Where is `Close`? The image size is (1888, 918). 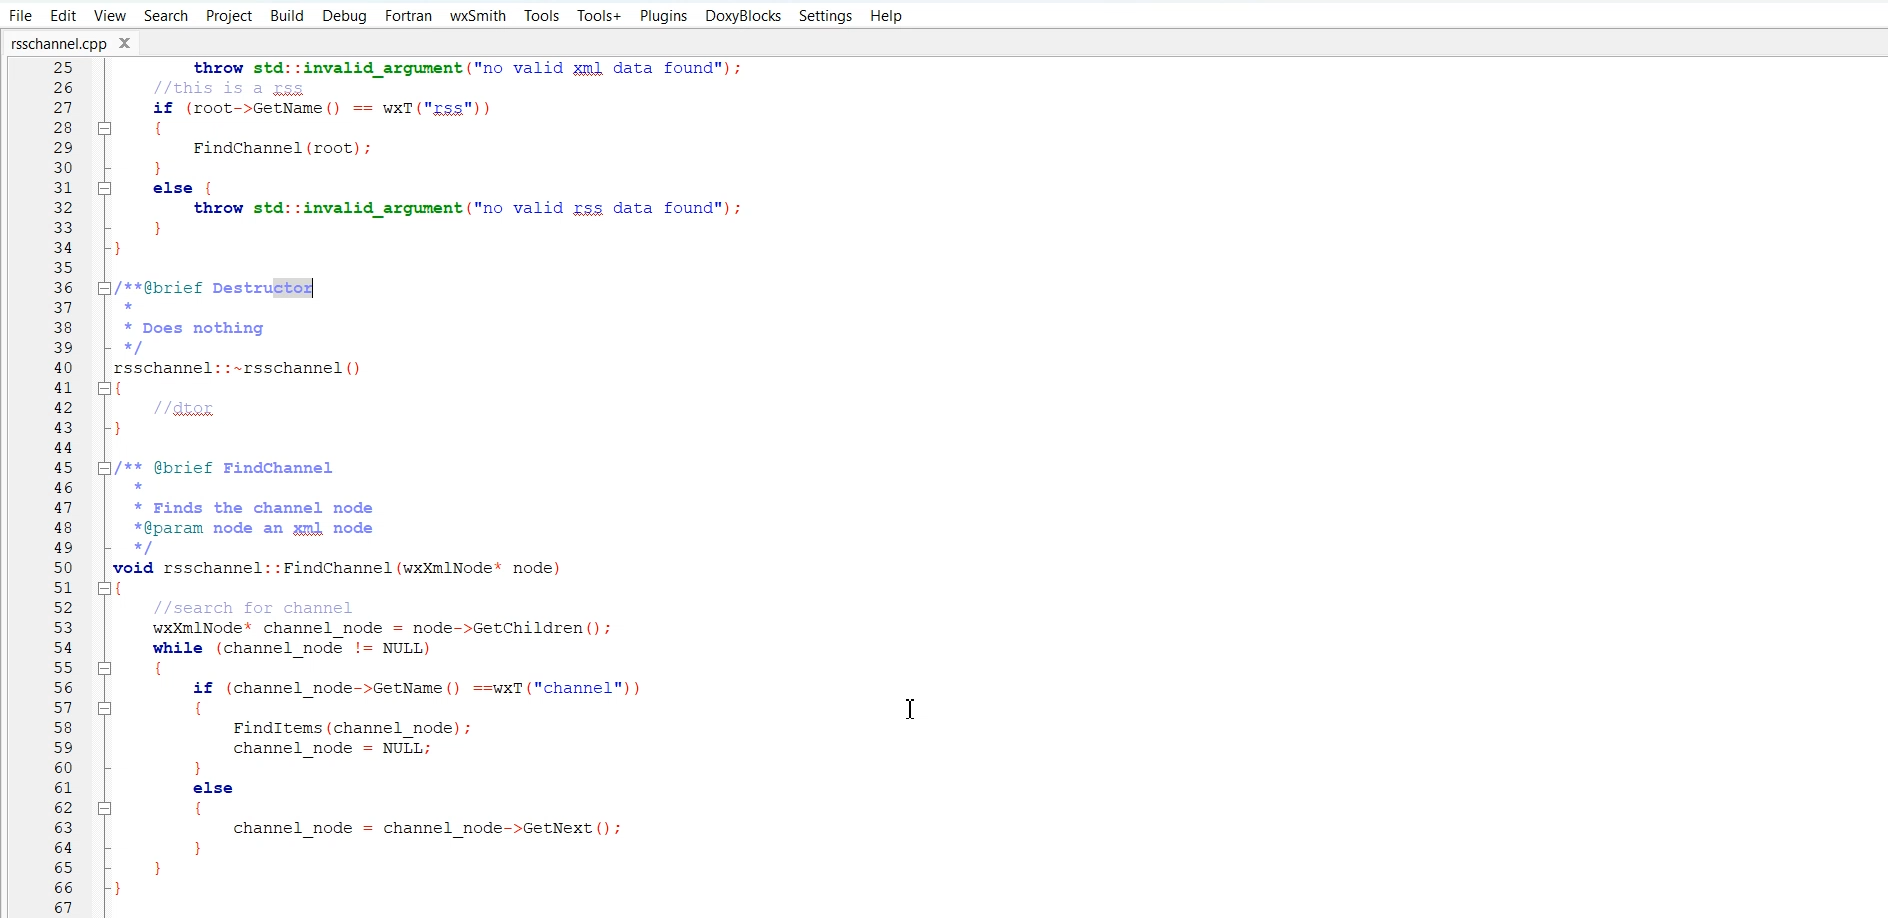
Close is located at coordinates (128, 41).